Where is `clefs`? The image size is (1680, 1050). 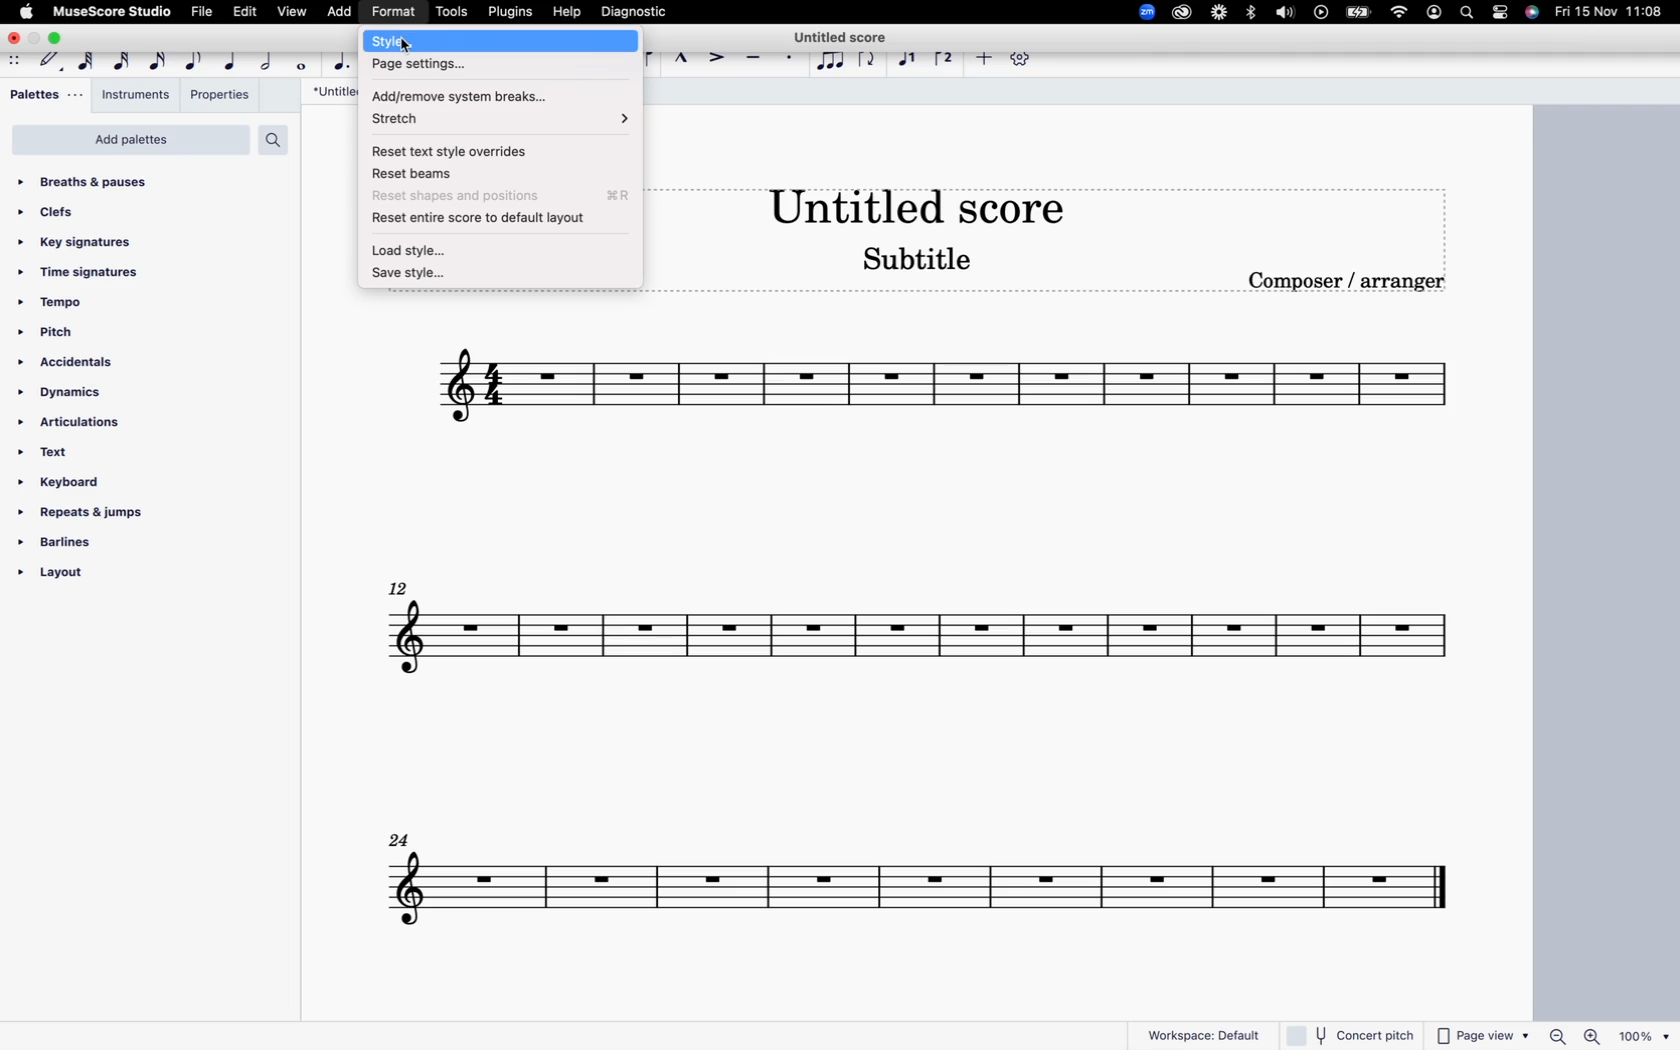 clefs is located at coordinates (57, 213).